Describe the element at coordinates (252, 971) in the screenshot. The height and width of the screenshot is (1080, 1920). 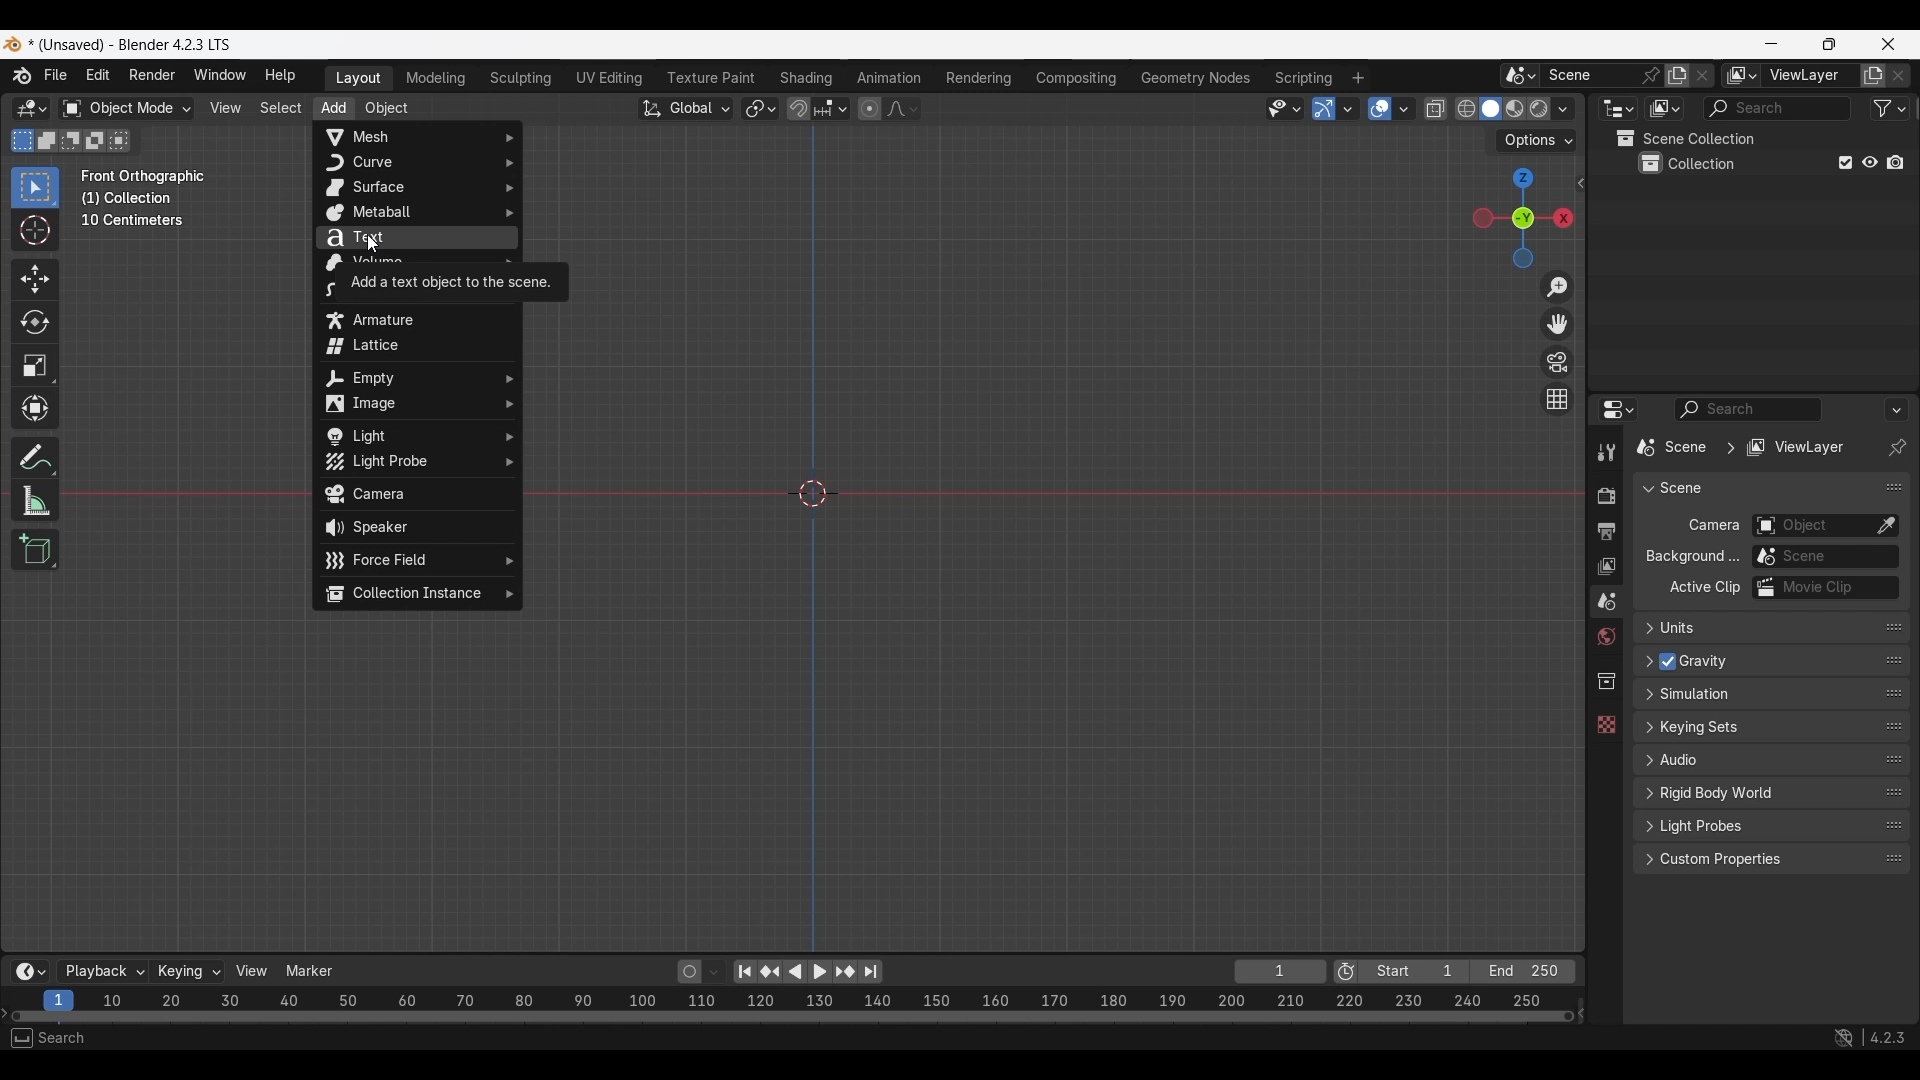
I see `View` at that location.